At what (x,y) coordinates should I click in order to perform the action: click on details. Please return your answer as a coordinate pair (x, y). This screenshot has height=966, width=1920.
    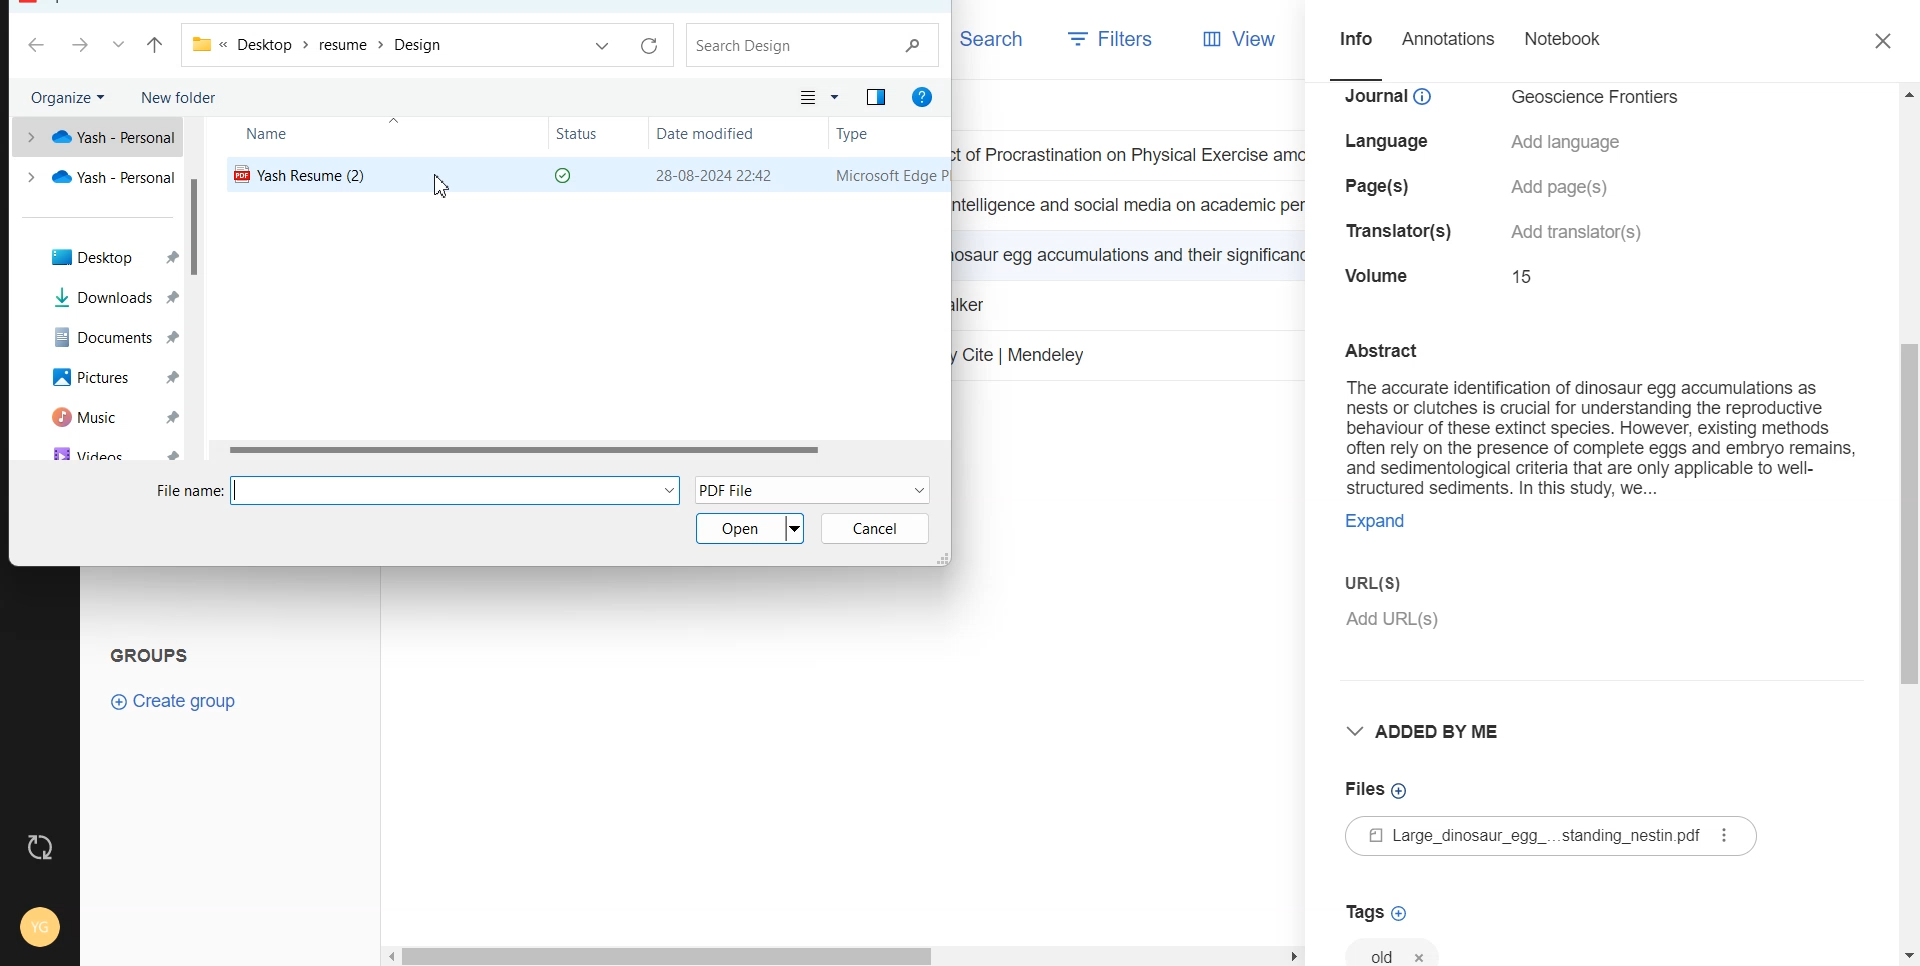
    Looking at the image, I should click on (1568, 143).